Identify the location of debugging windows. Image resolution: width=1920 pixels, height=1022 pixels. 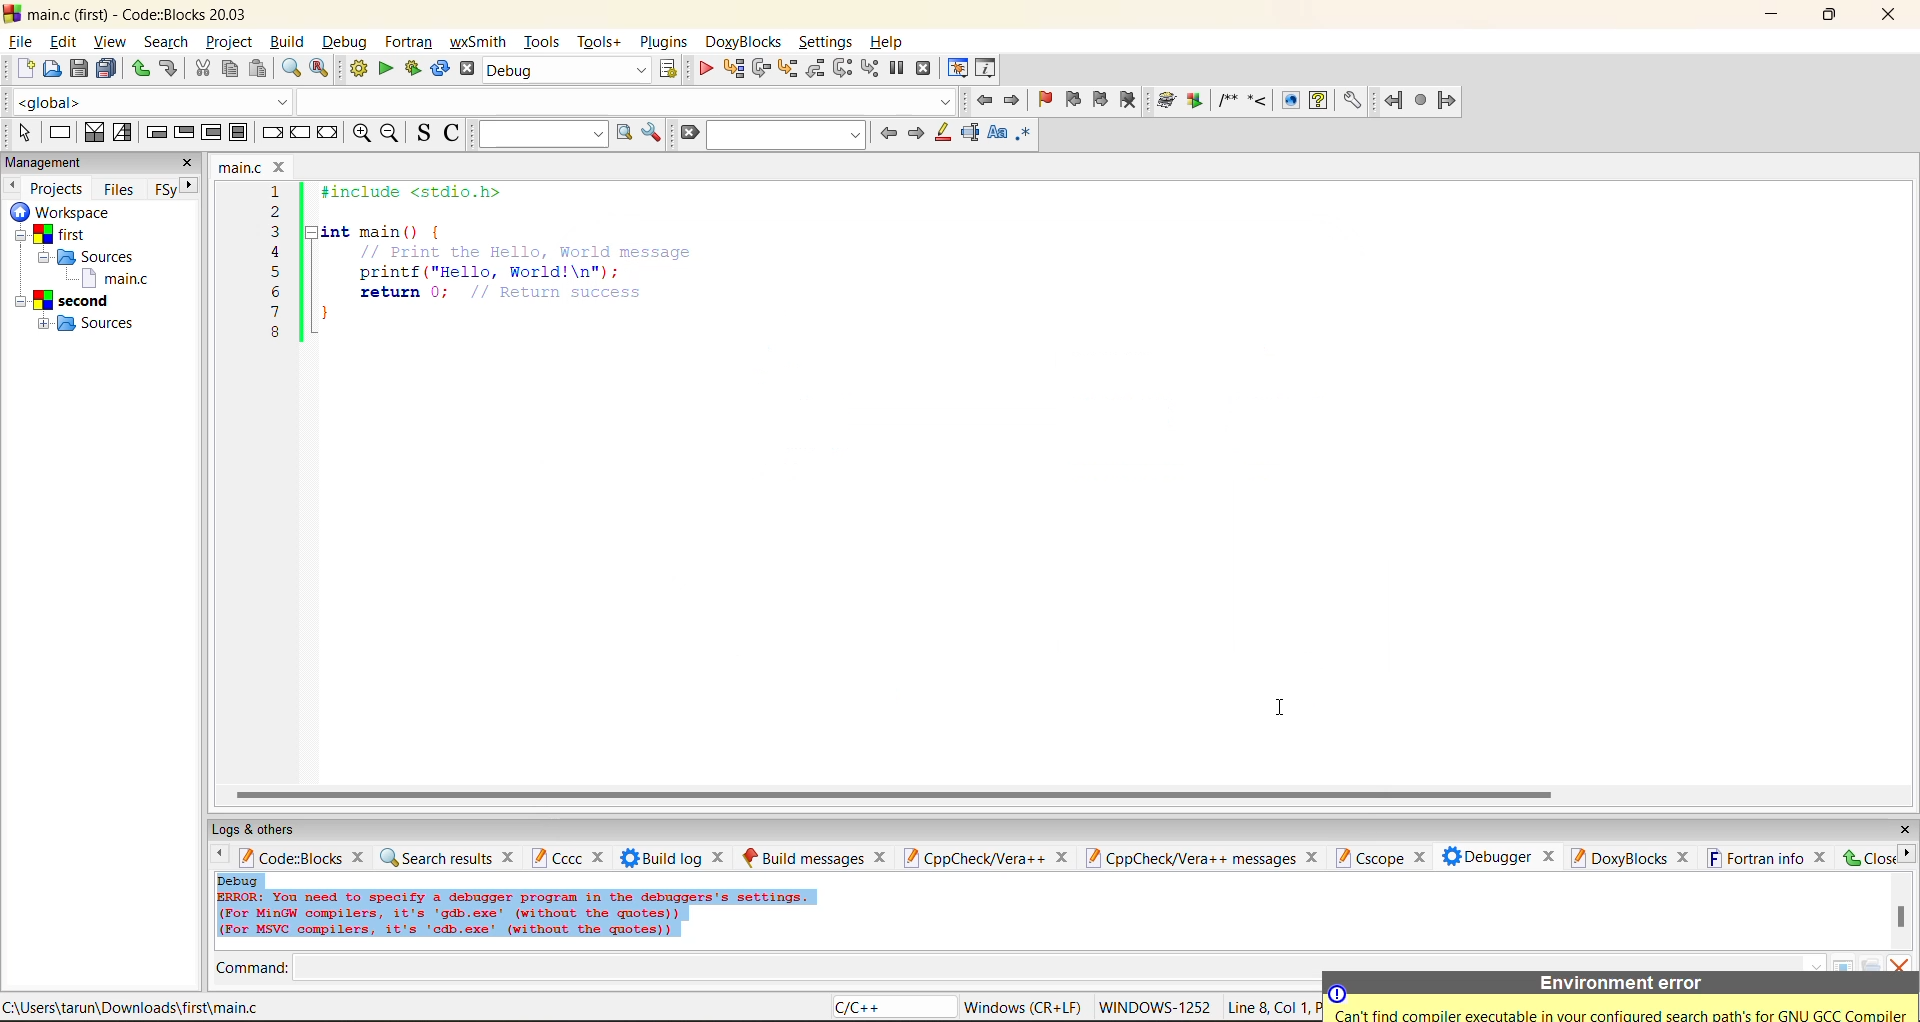
(958, 70).